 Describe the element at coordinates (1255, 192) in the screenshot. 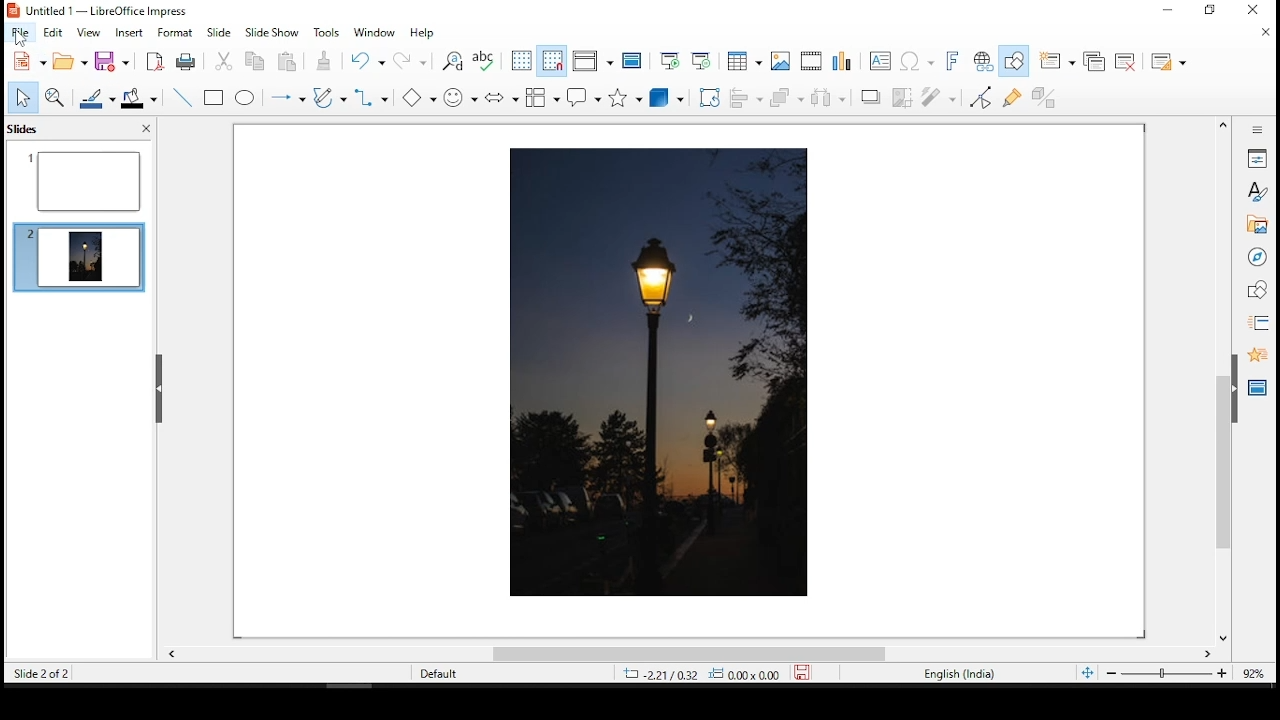

I see `styles` at that location.